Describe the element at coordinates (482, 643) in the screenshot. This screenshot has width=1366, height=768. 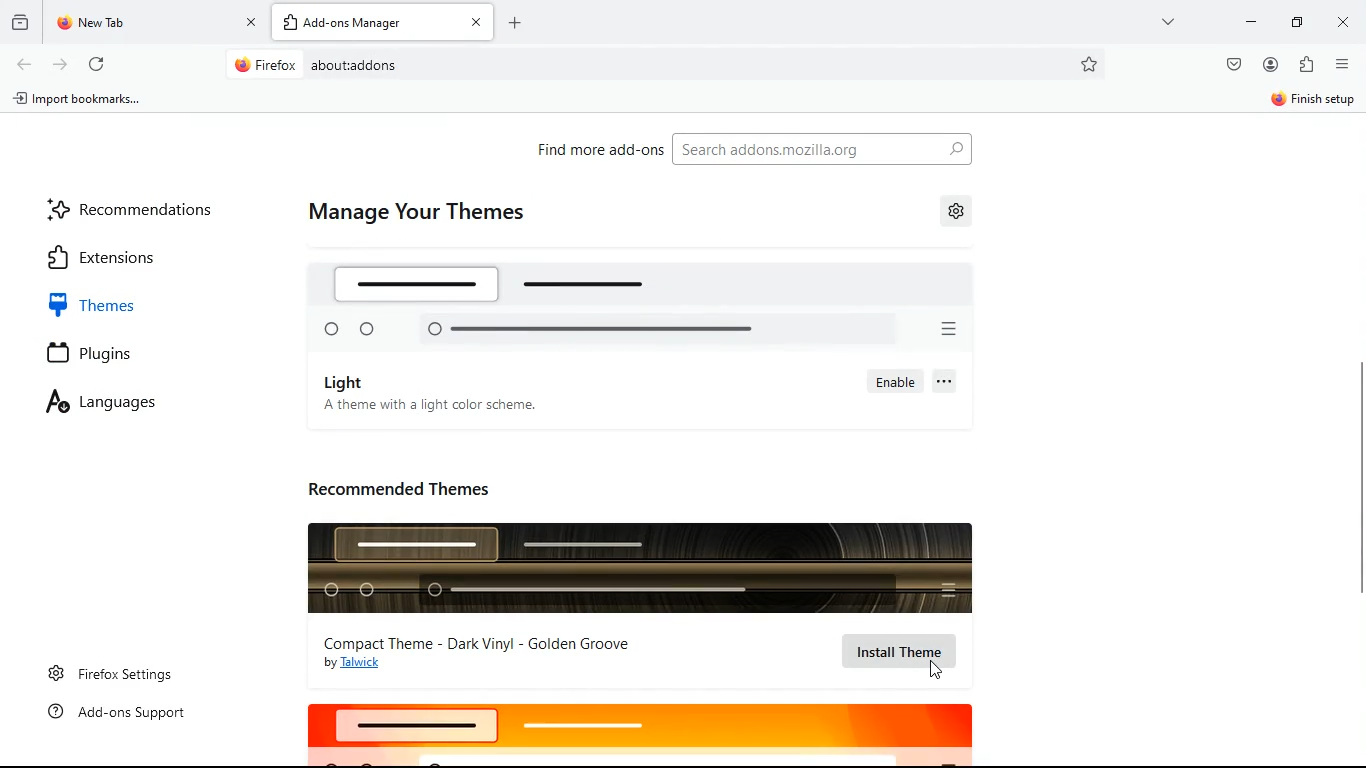
I see `compact theme - Dark Vinyl - Golden Groove` at that location.